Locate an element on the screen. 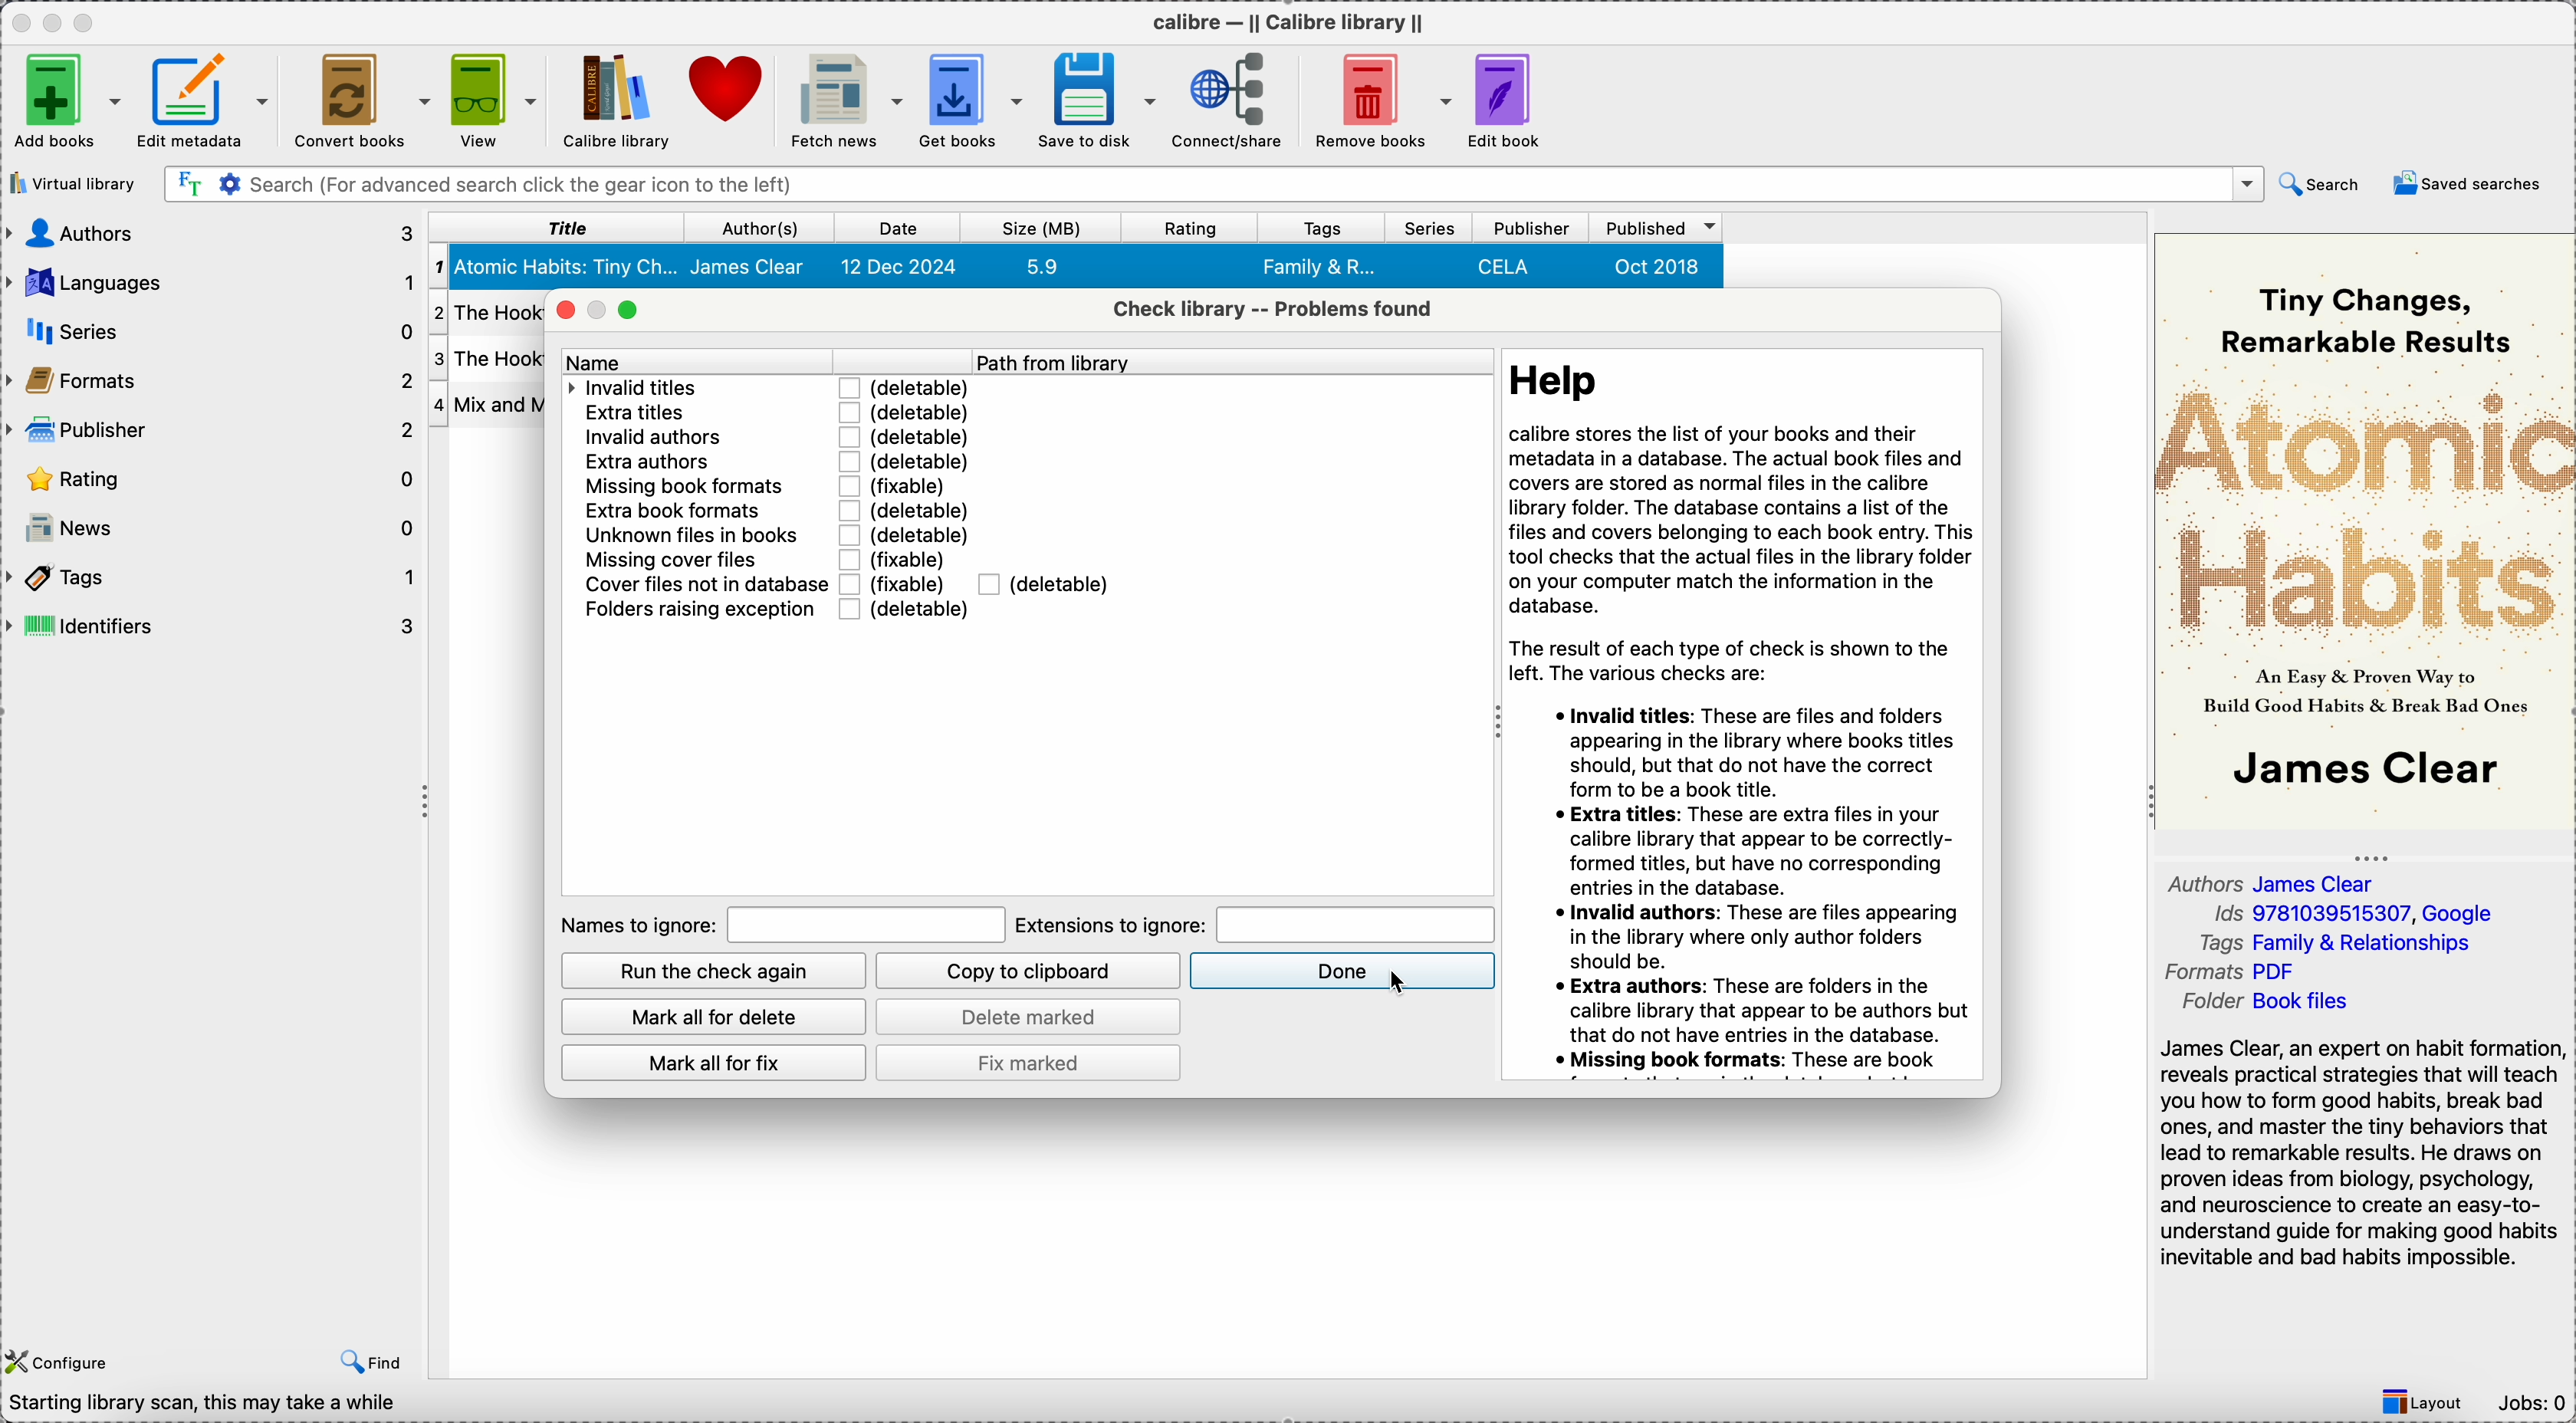 This screenshot has width=2576, height=1423. find is located at coordinates (365, 1364).